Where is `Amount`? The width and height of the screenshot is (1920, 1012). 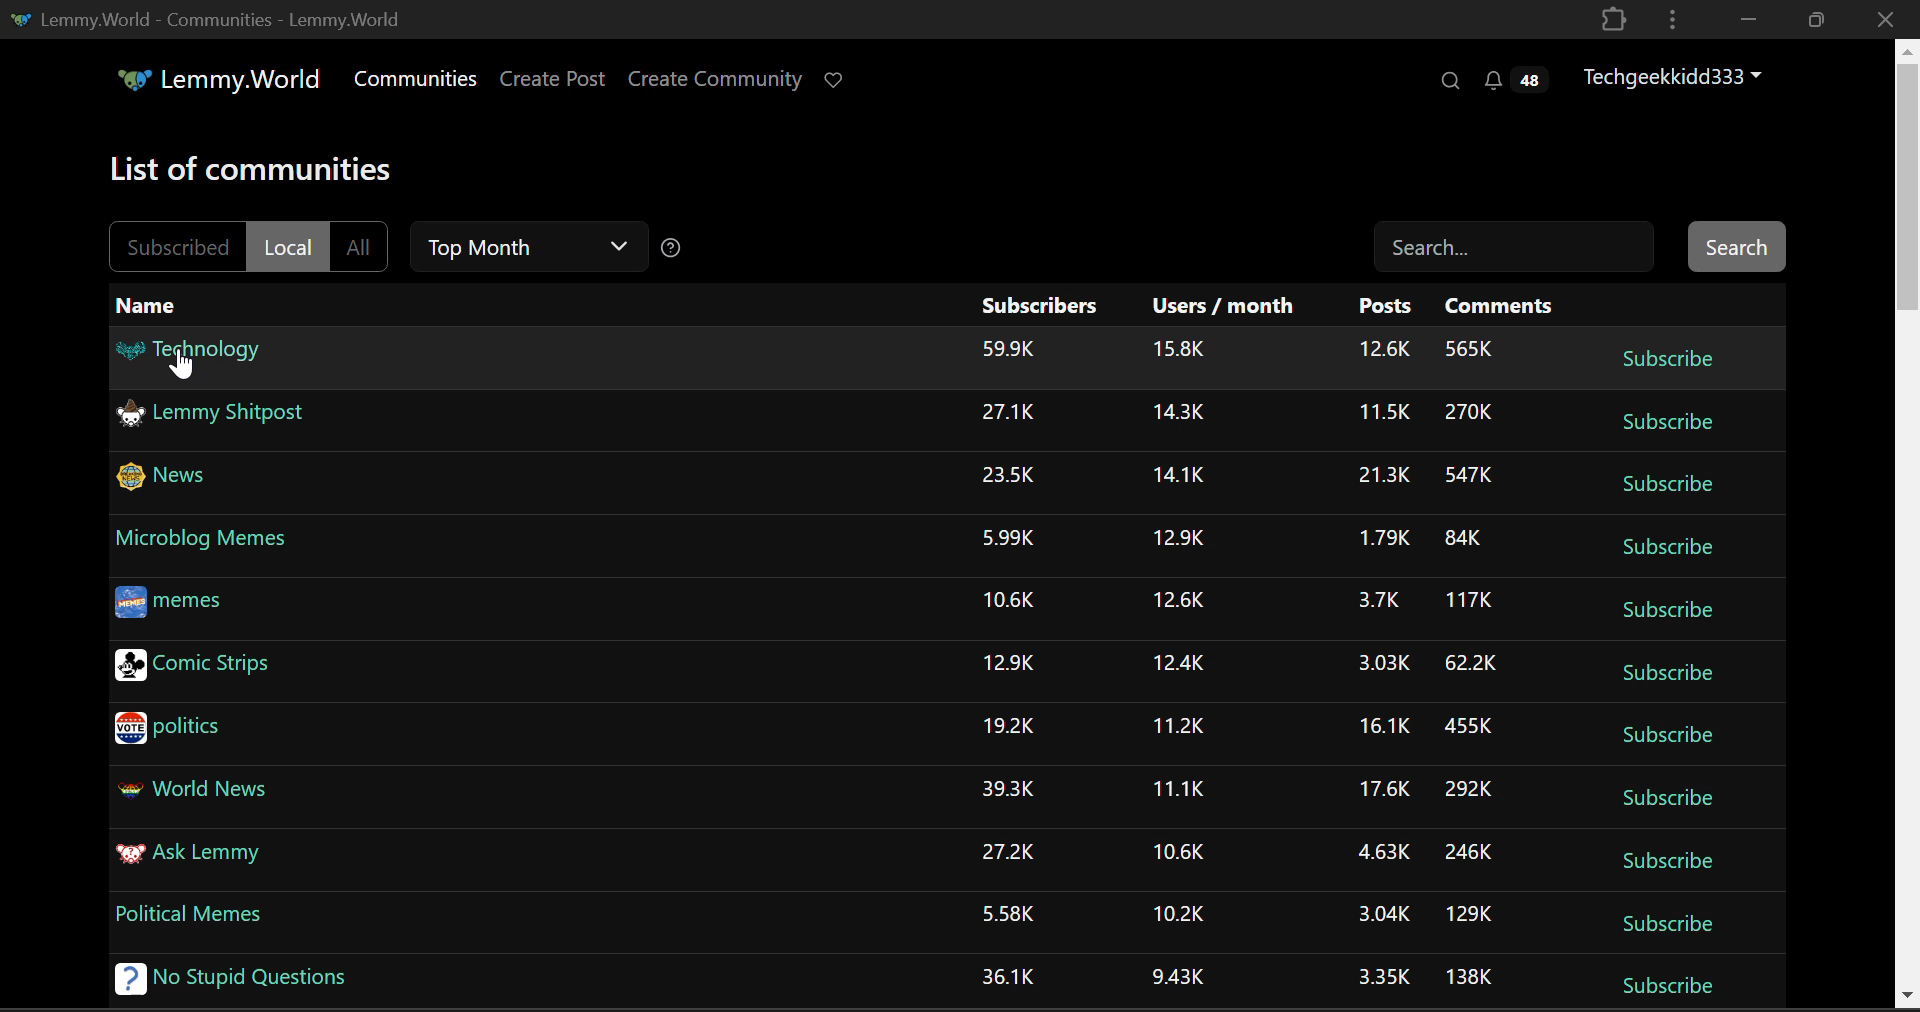
Amount is located at coordinates (1009, 726).